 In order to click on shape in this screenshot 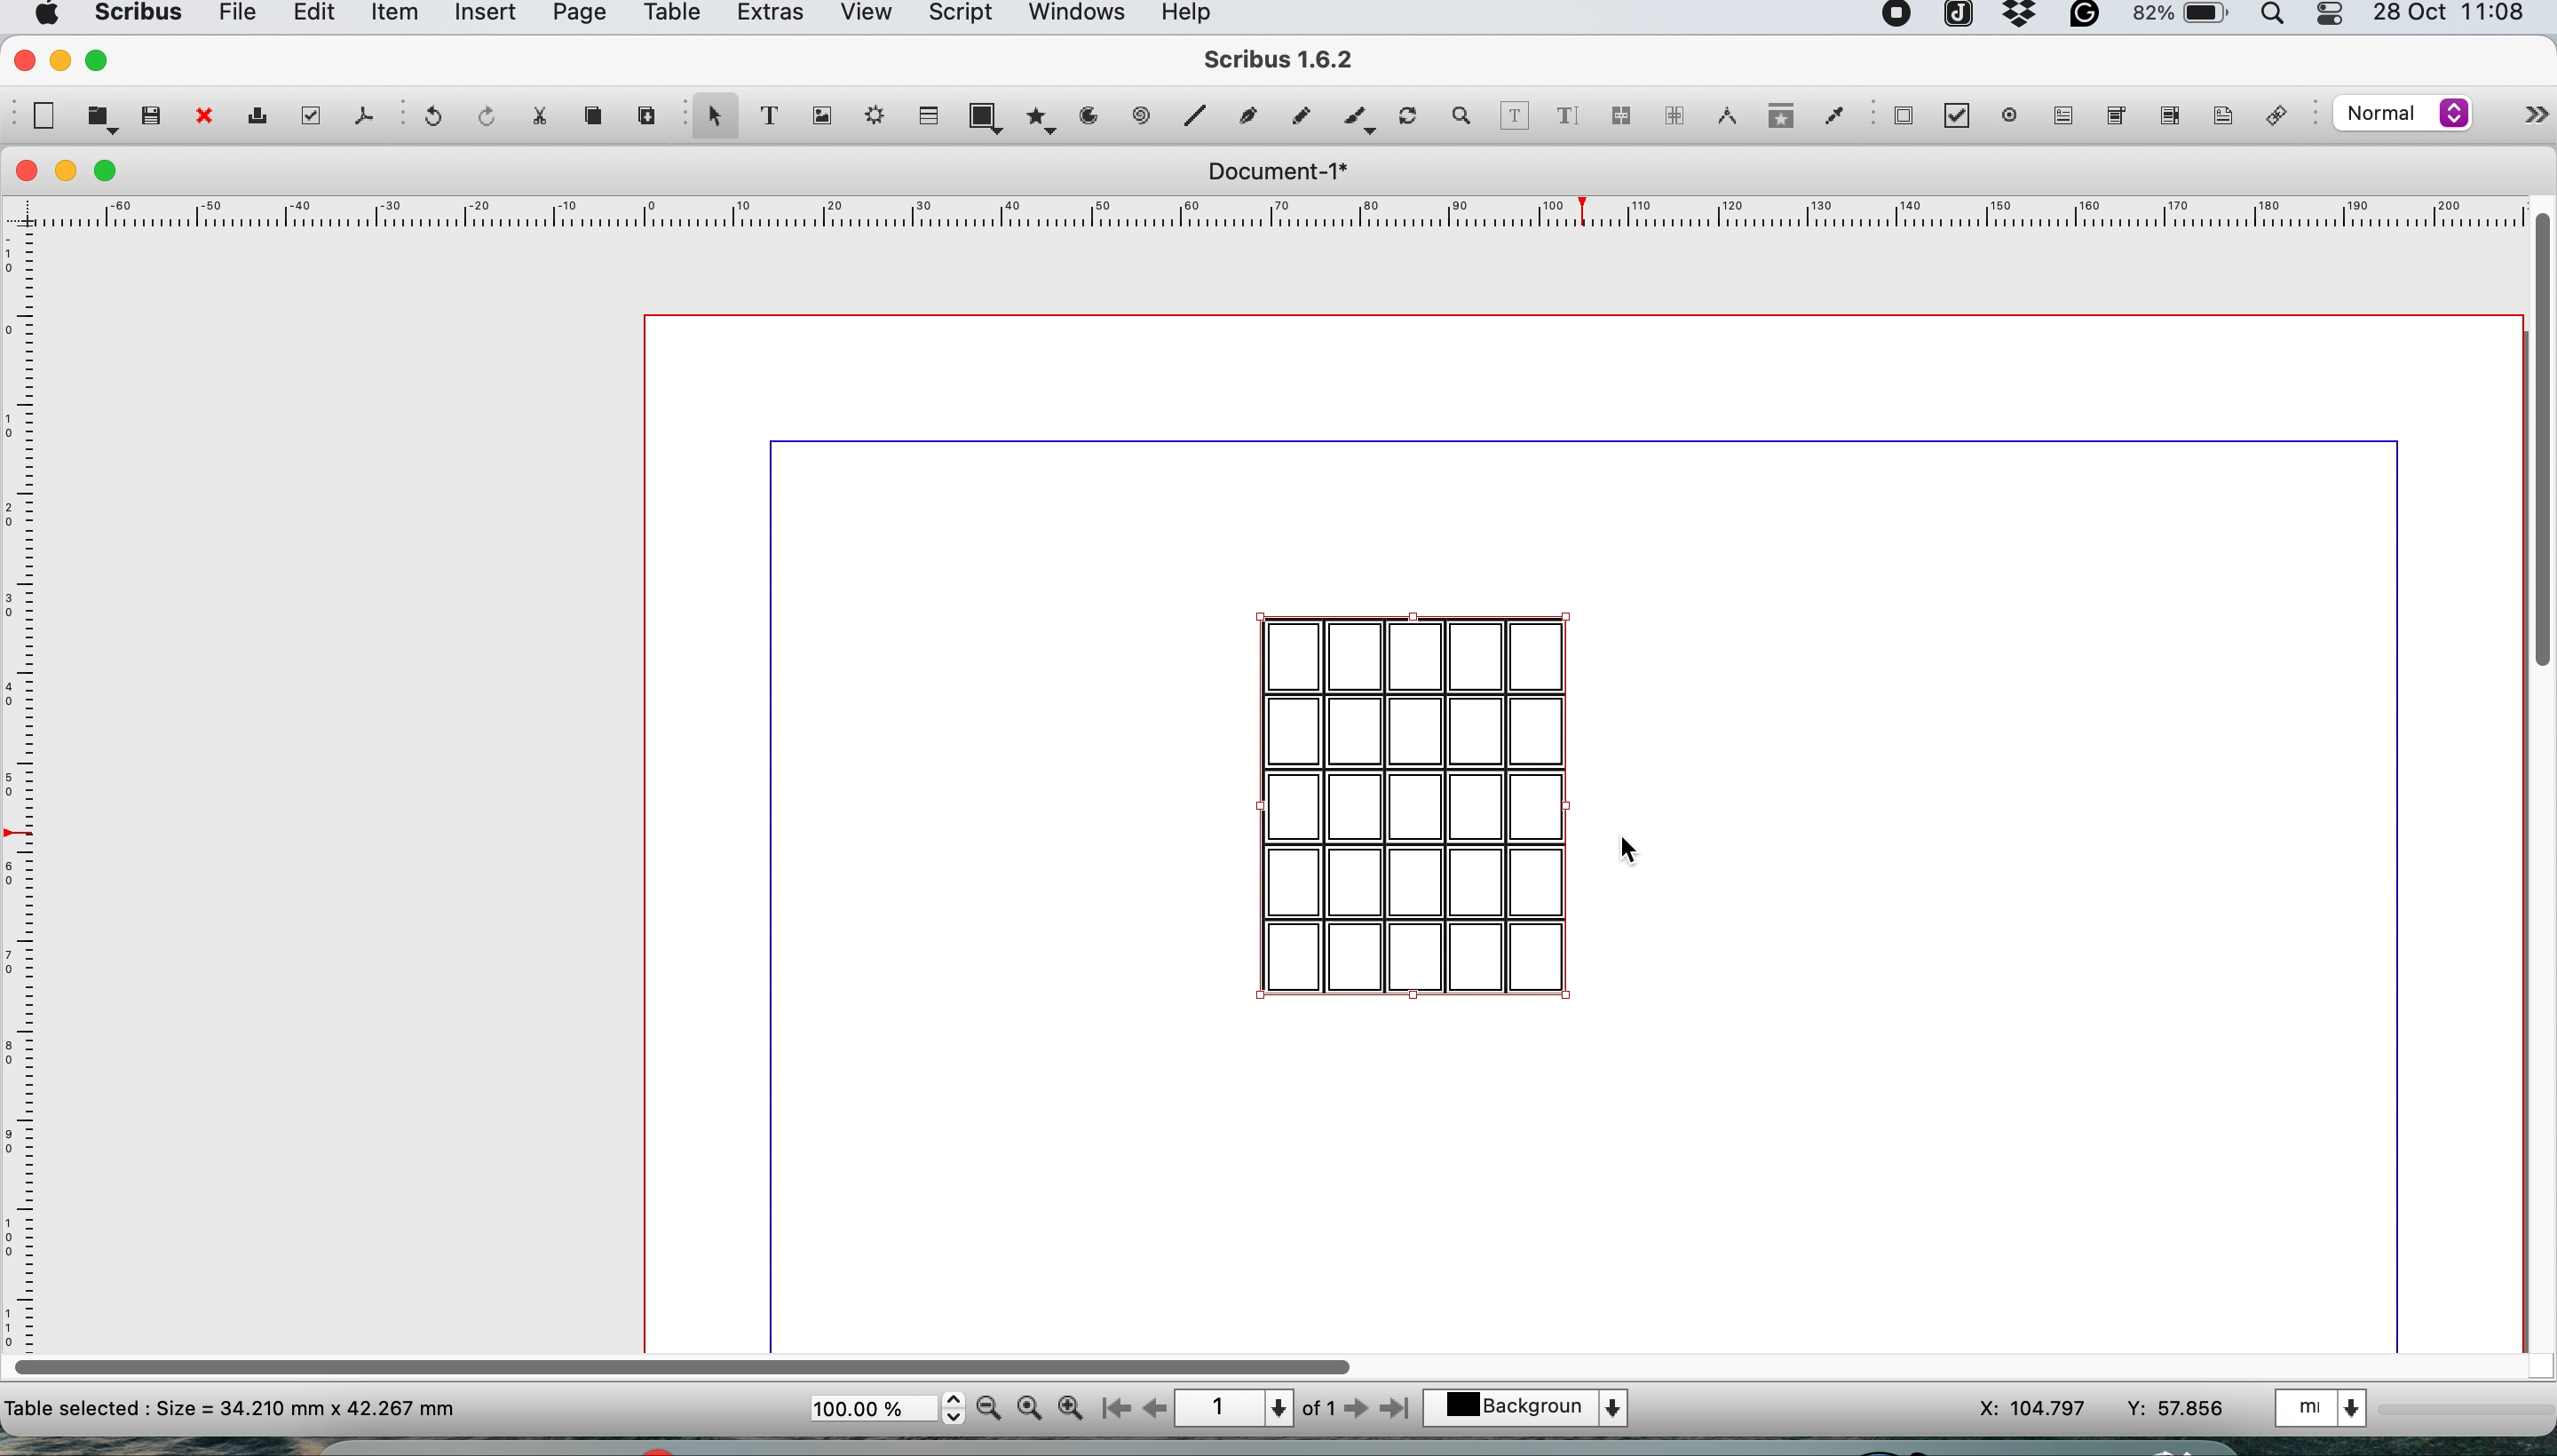, I will do `click(990, 116)`.